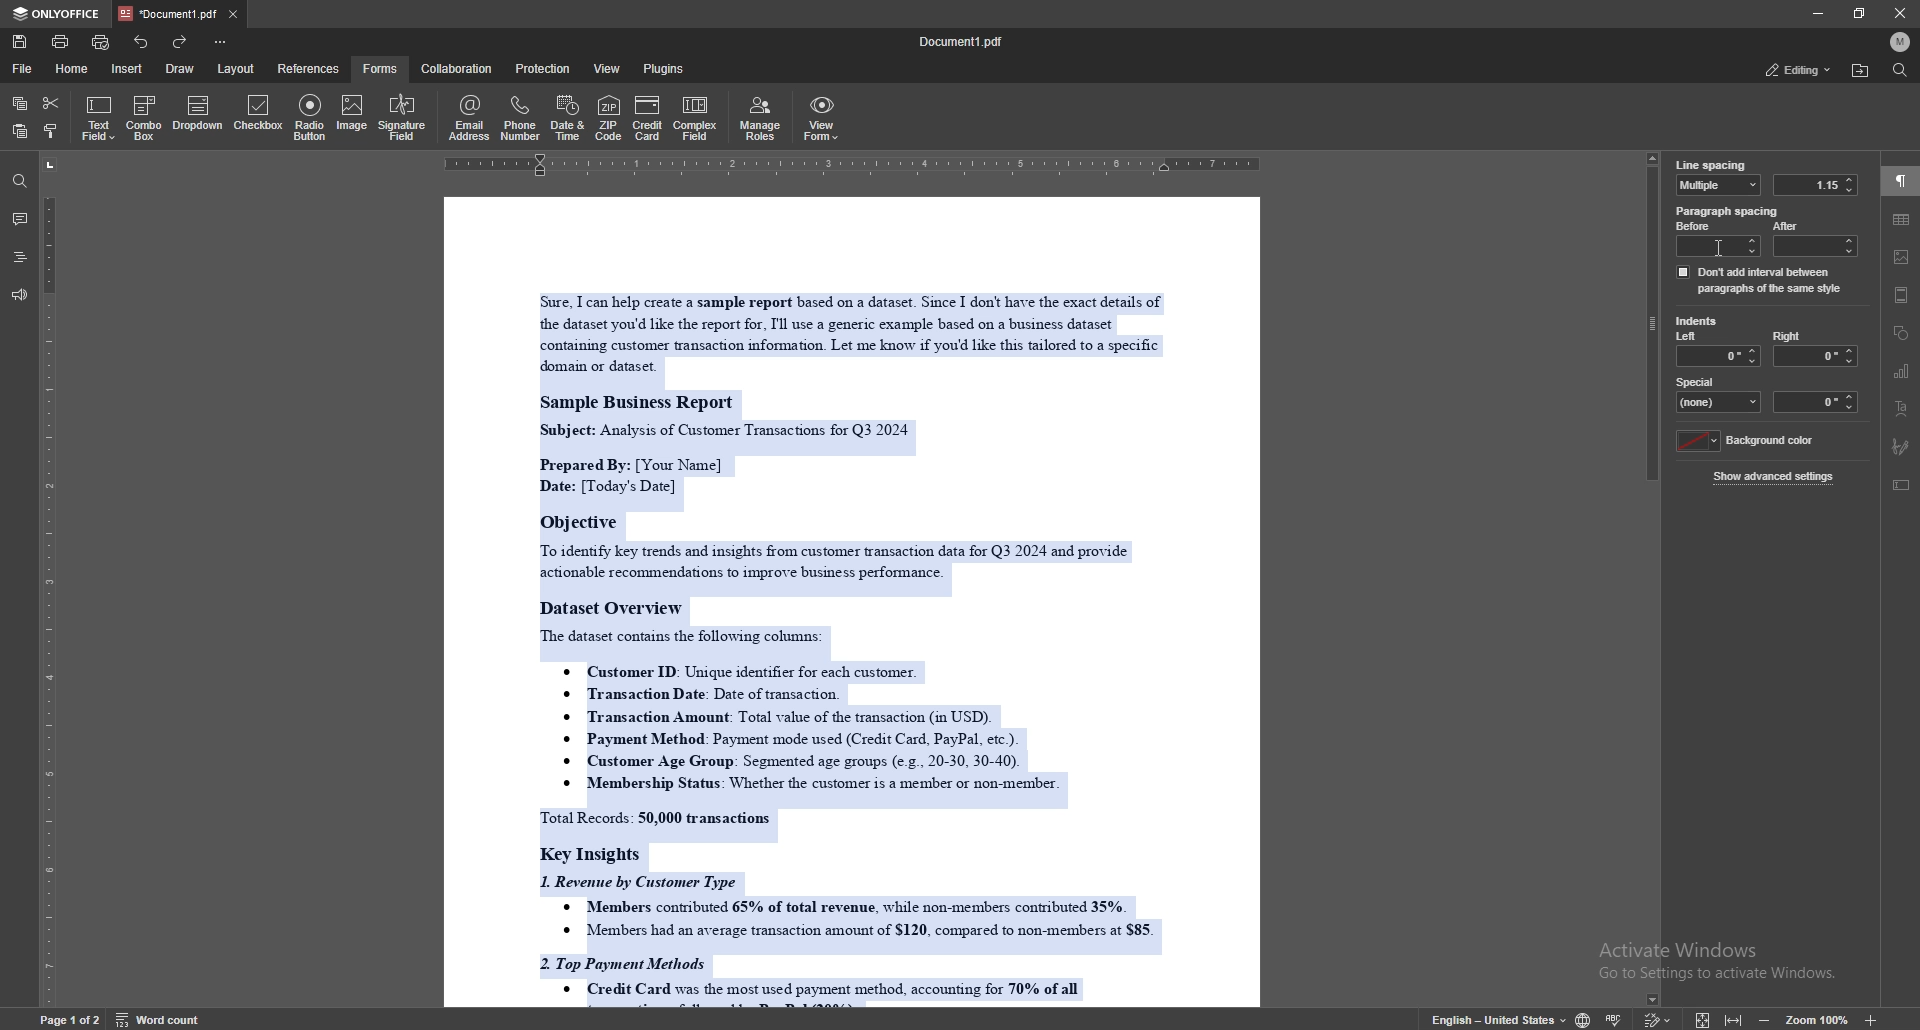 The height and width of the screenshot is (1030, 1920). Describe the element at coordinates (545, 68) in the screenshot. I see `protection` at that location.